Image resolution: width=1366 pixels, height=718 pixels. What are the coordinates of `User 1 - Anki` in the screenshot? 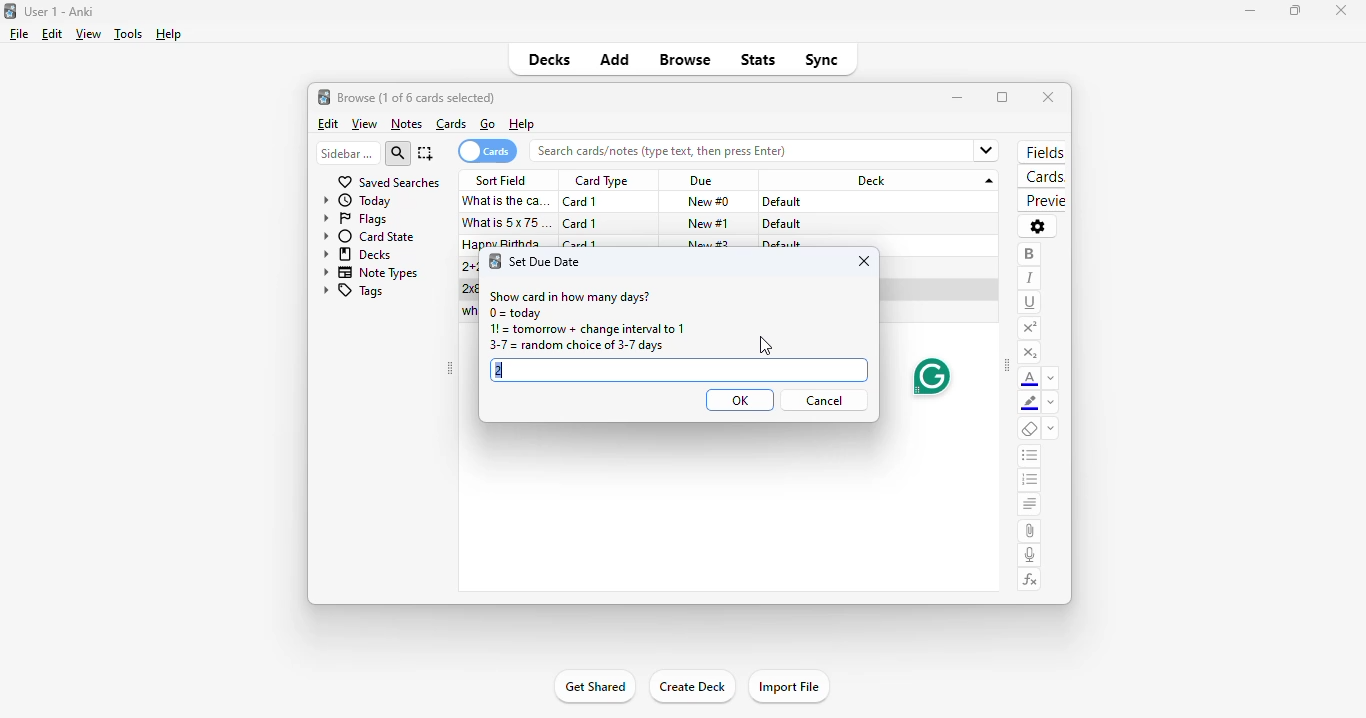 It's located at (59, 11).